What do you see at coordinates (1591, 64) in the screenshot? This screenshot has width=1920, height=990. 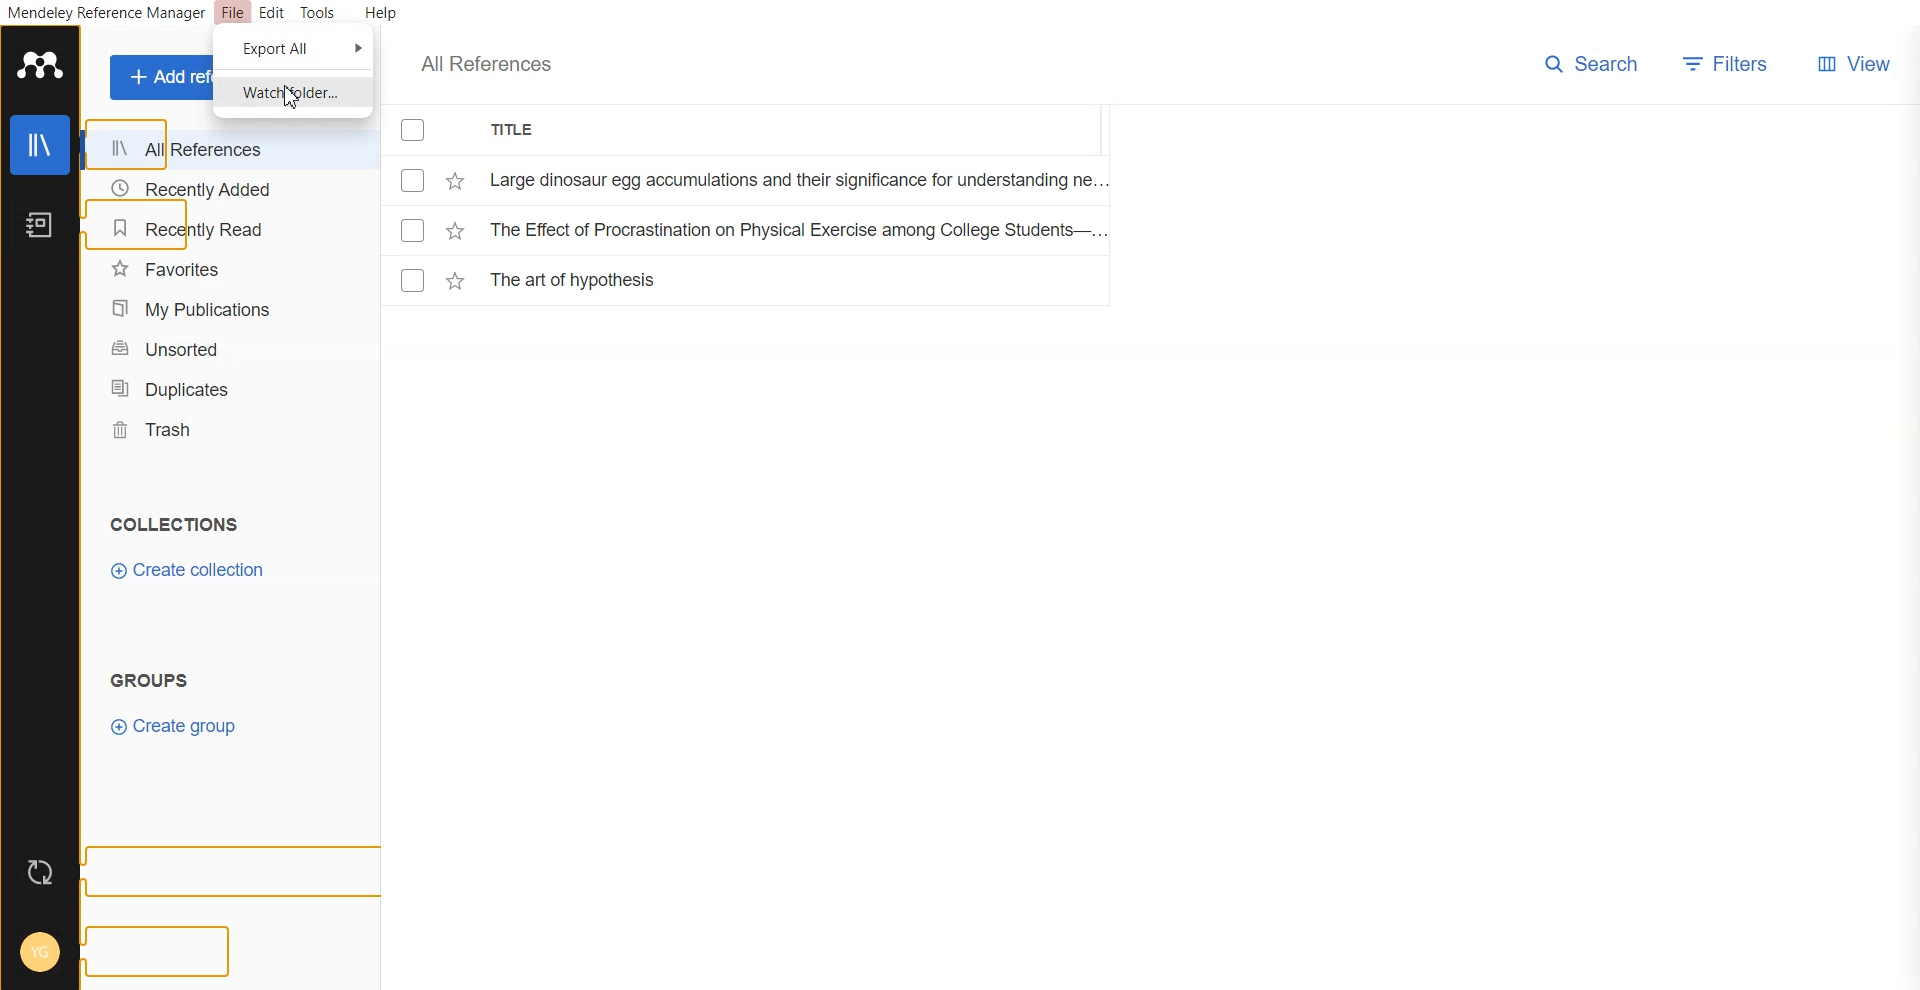 I see `Search` at bounding box center [1591, 64].